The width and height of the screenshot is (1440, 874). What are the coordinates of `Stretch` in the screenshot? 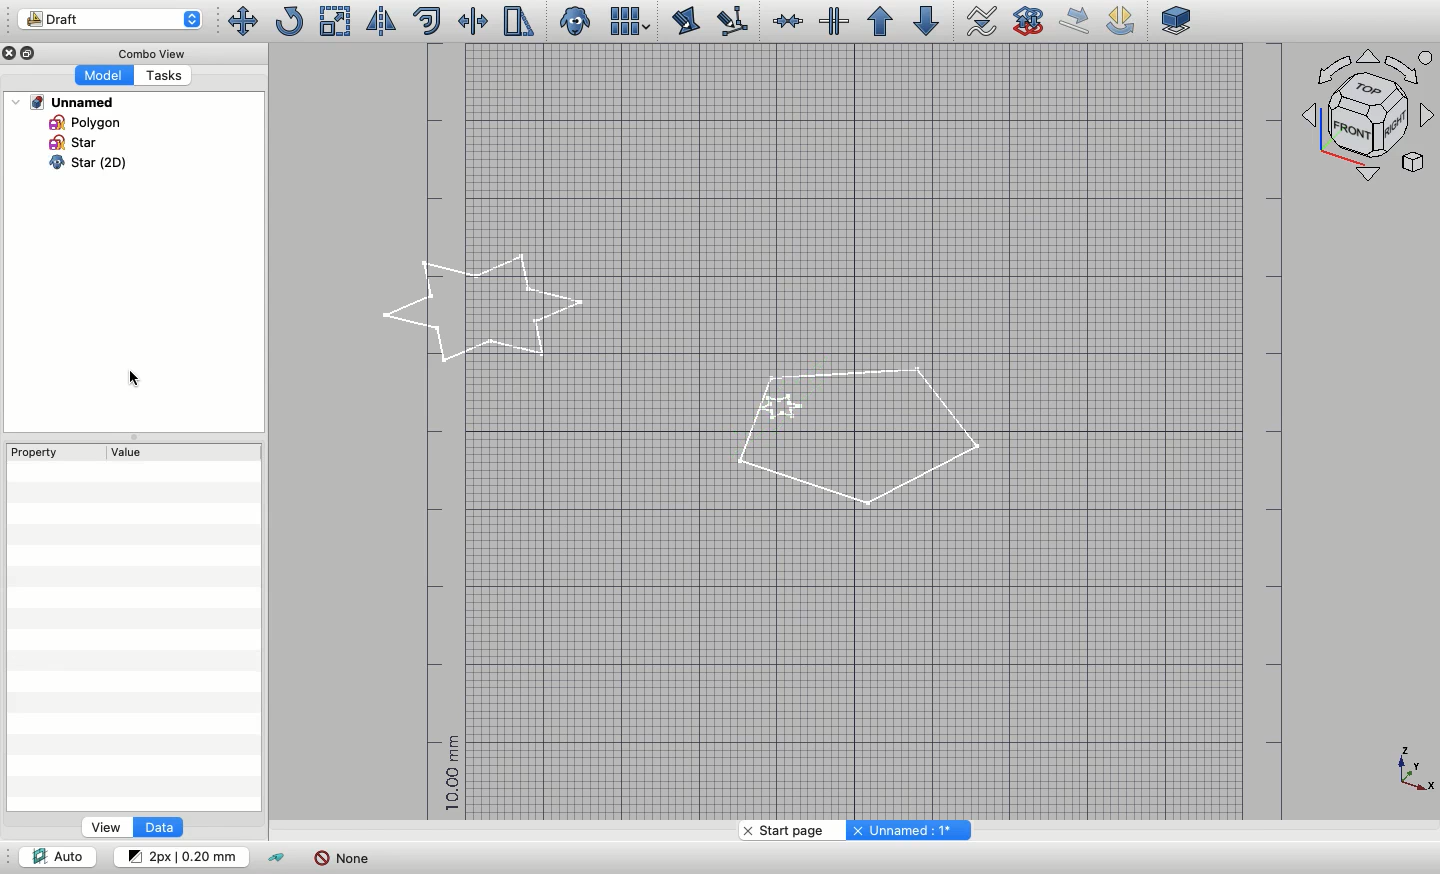 It's located at (517, 21).